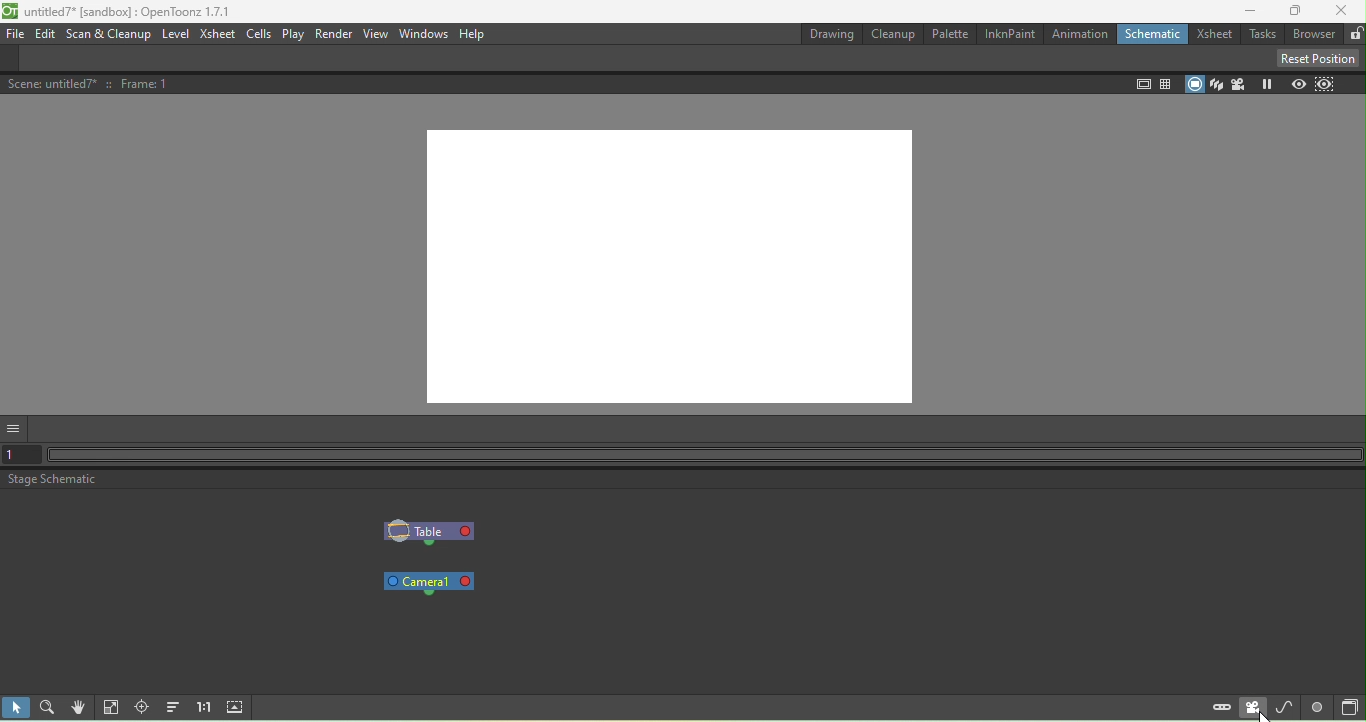 This screenshot has width=1366, height=722. I want to click on cursor, so click(1261, 716).